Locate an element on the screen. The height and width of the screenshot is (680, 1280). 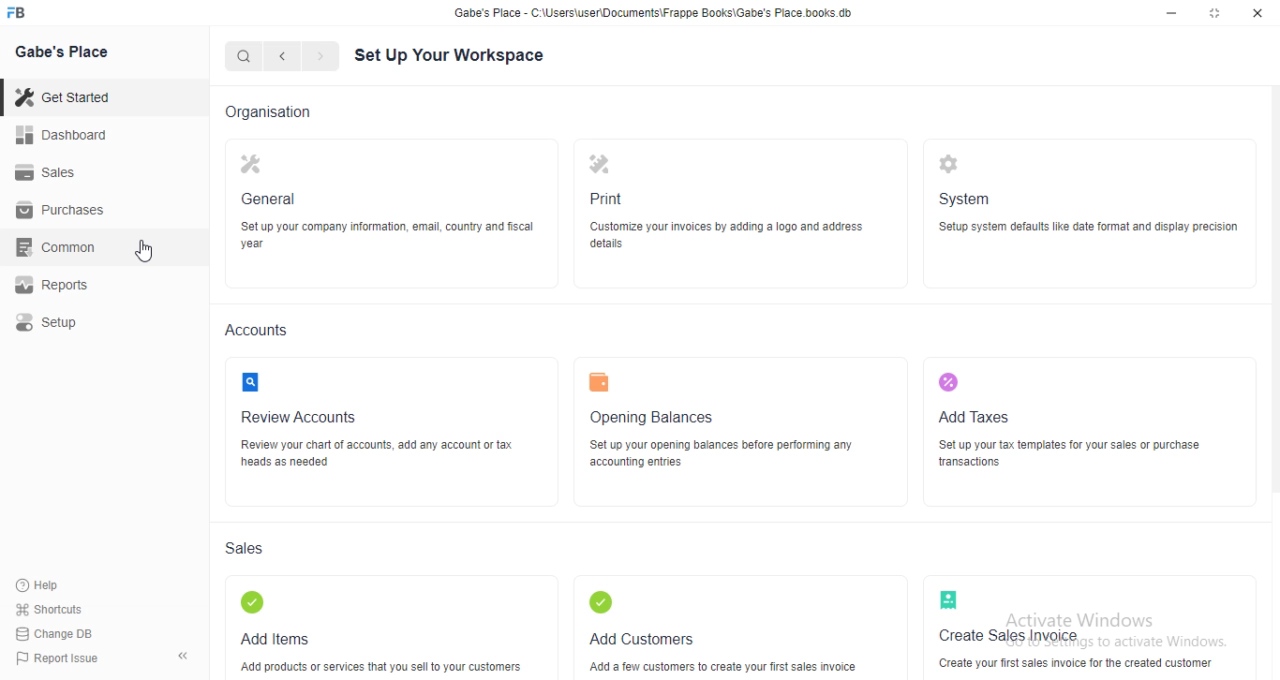
previous is located at coordinates (280, 56).